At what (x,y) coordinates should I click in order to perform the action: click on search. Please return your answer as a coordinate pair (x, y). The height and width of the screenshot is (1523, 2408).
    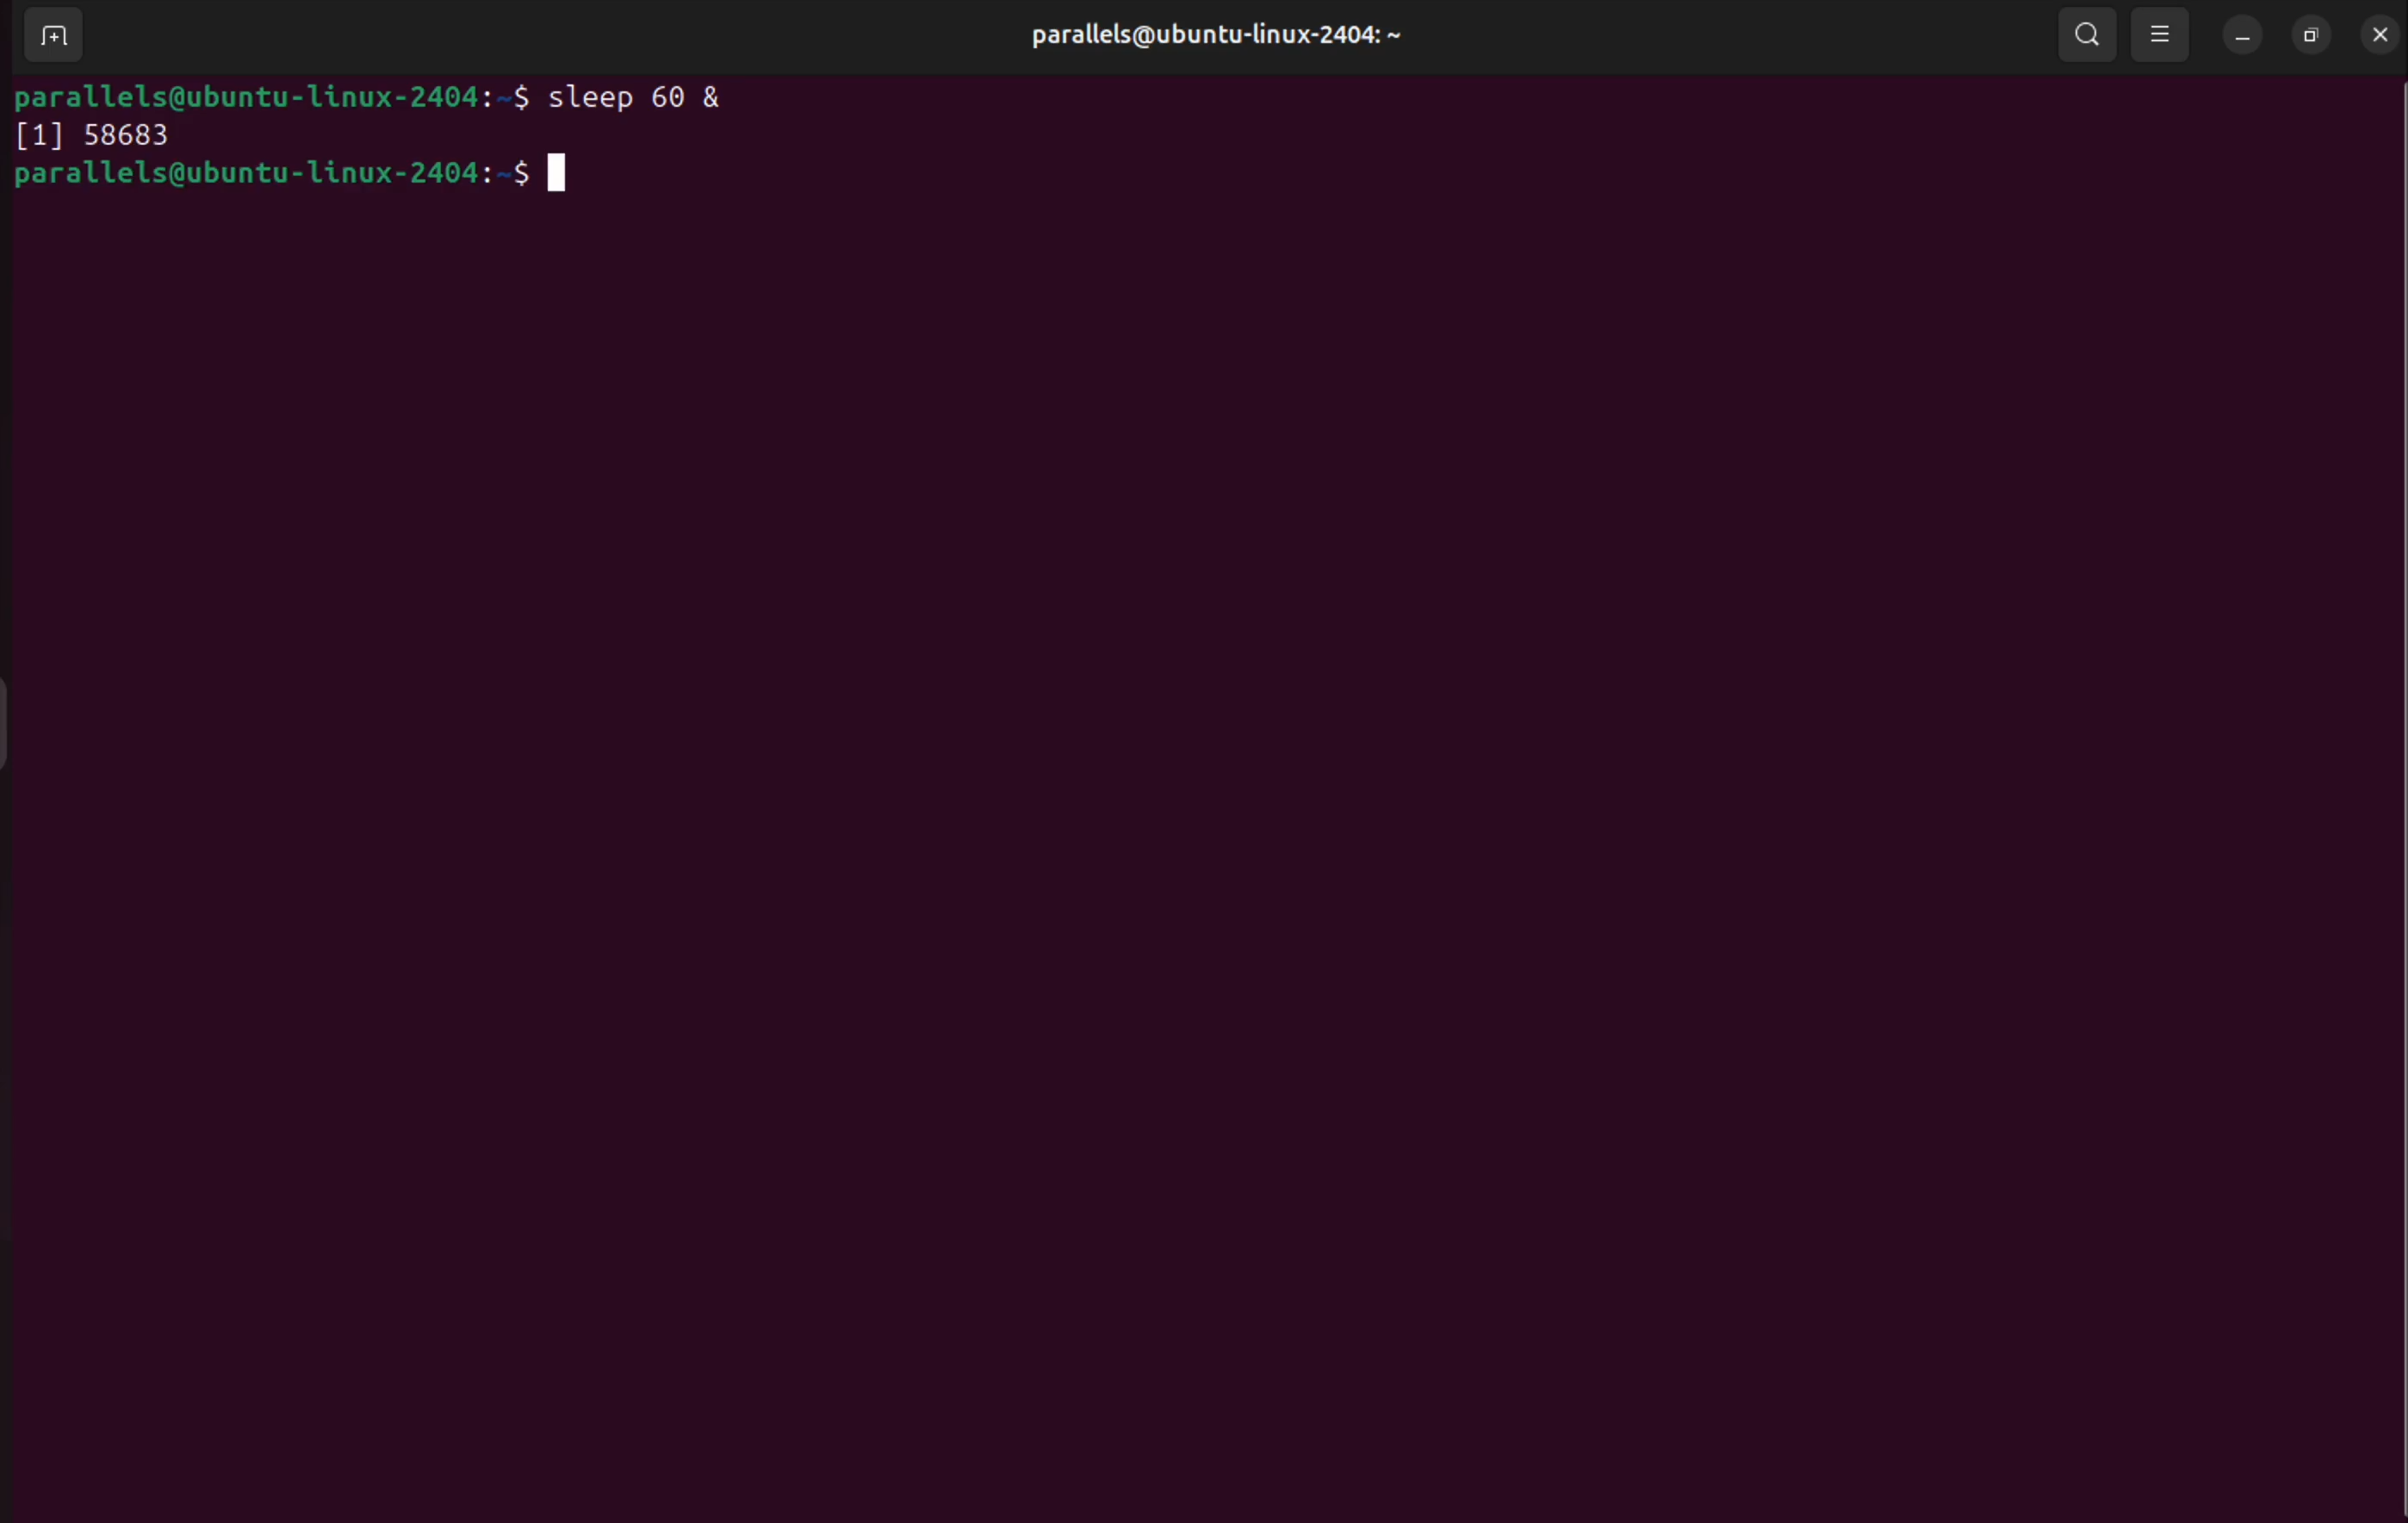
    Looking at the image, I should click on (2082, 32).